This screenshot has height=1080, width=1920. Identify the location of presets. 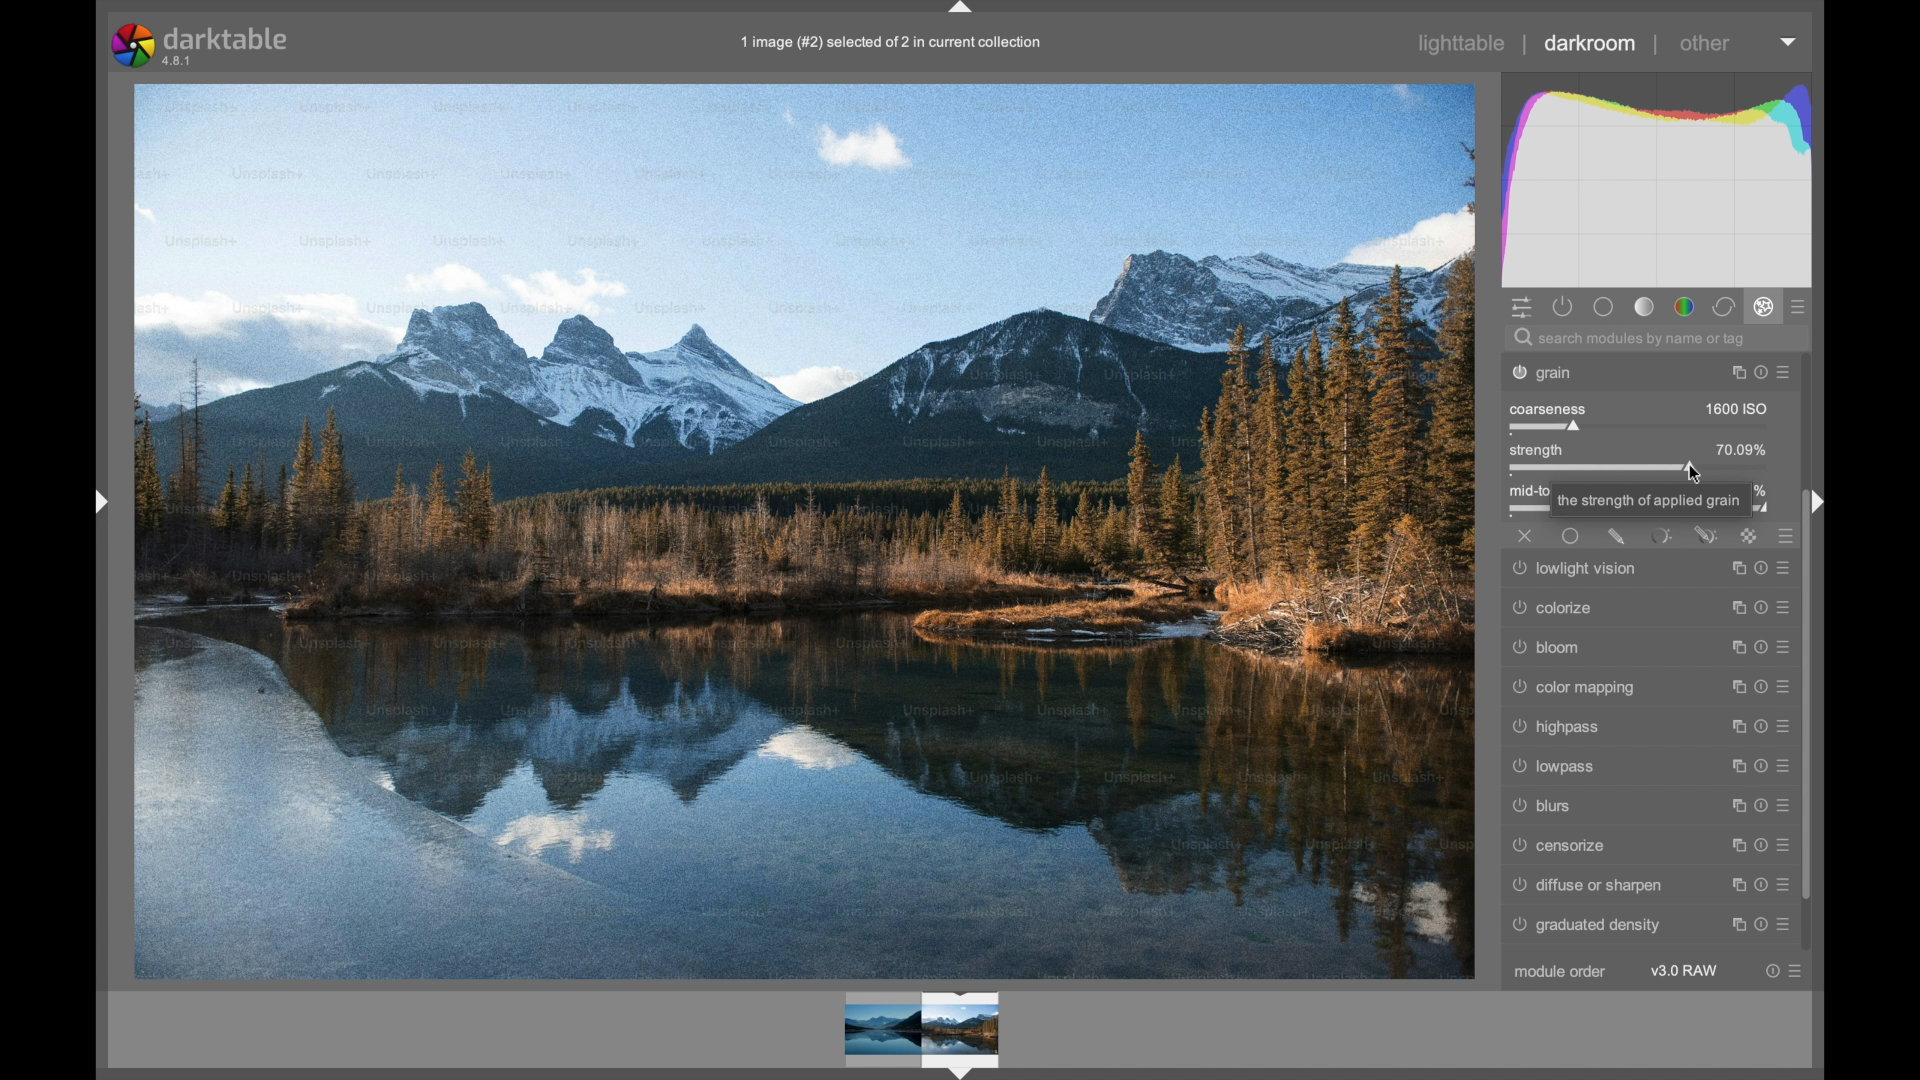
(1790, 806).